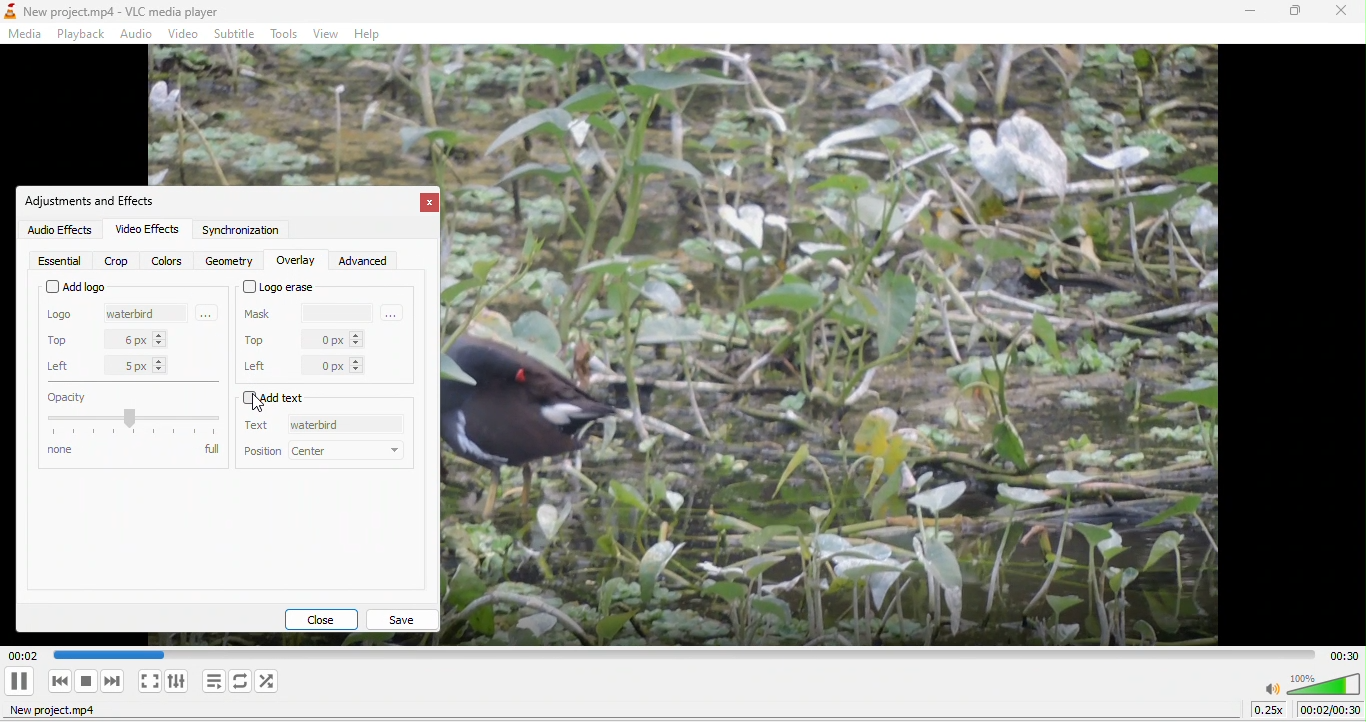  I want to click on 0 px, so click(344, 365).